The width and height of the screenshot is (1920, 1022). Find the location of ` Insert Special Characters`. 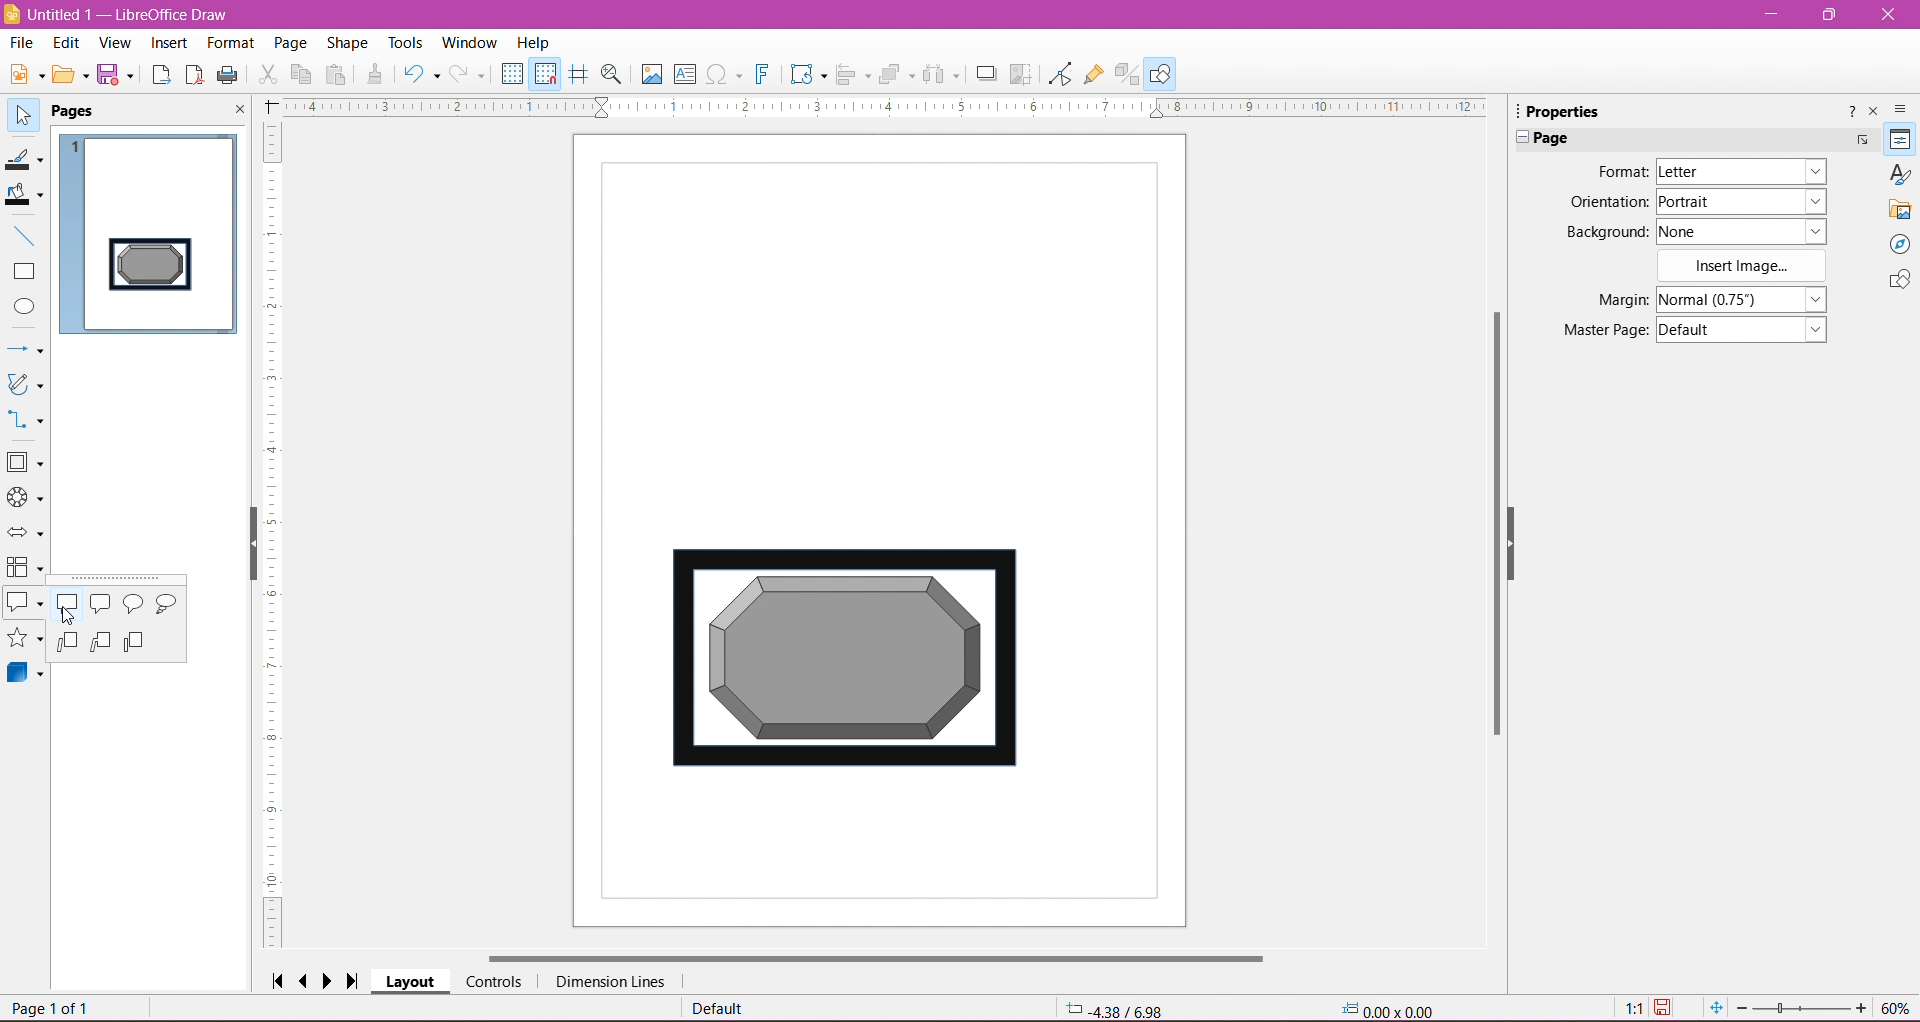

 Insert Special Characters is located at coordinates (725, 75).